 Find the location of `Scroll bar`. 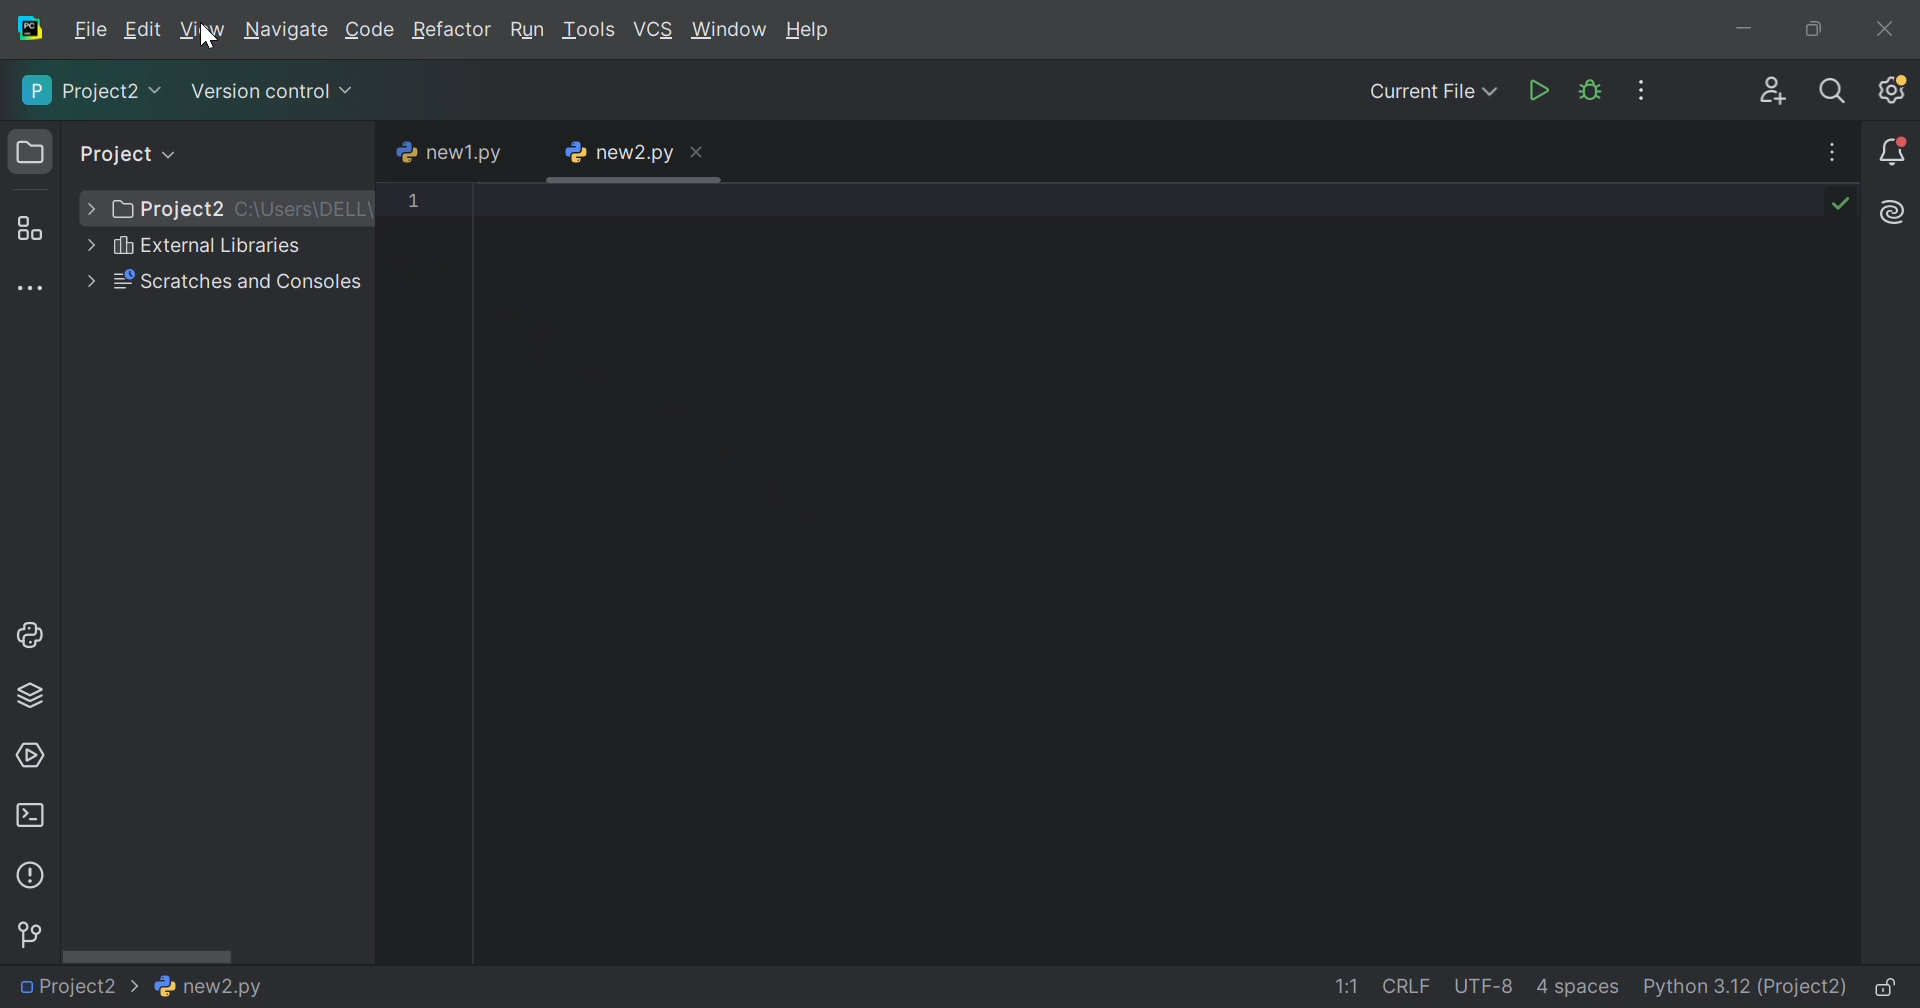

Scroll bar is located at coordinates (148, 956).